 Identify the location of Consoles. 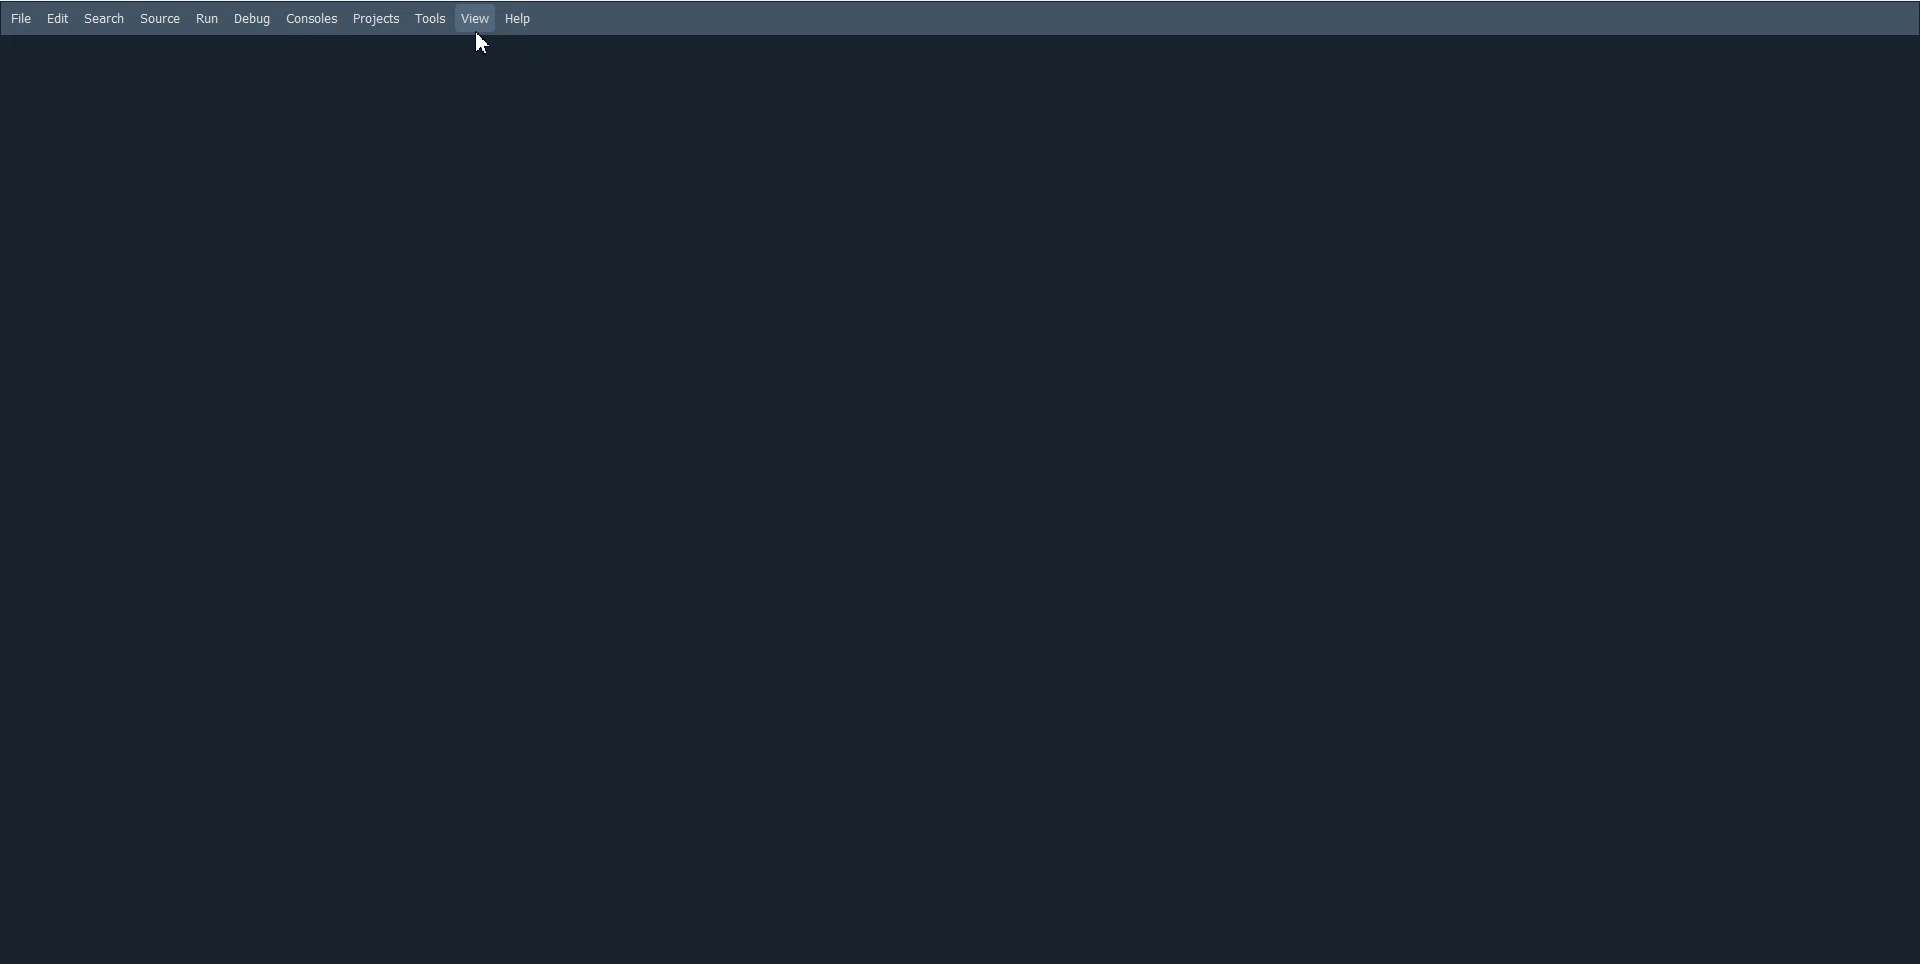
(312, 18).